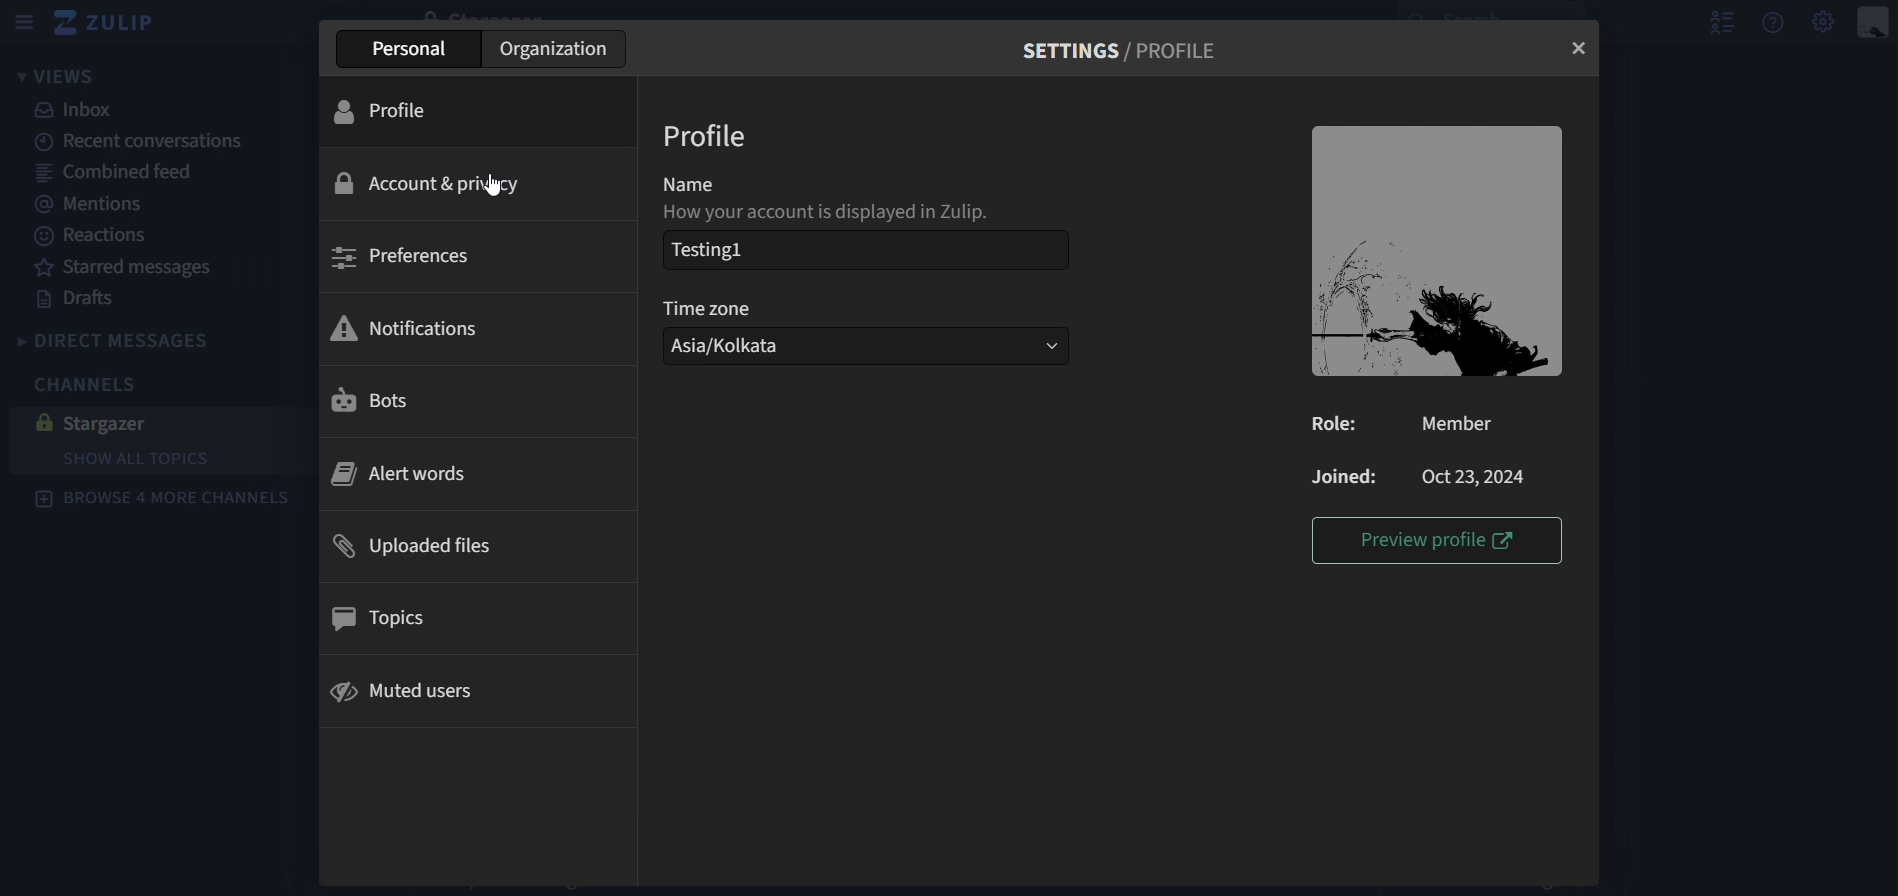  I want to click on time zone, so click(738, 312).